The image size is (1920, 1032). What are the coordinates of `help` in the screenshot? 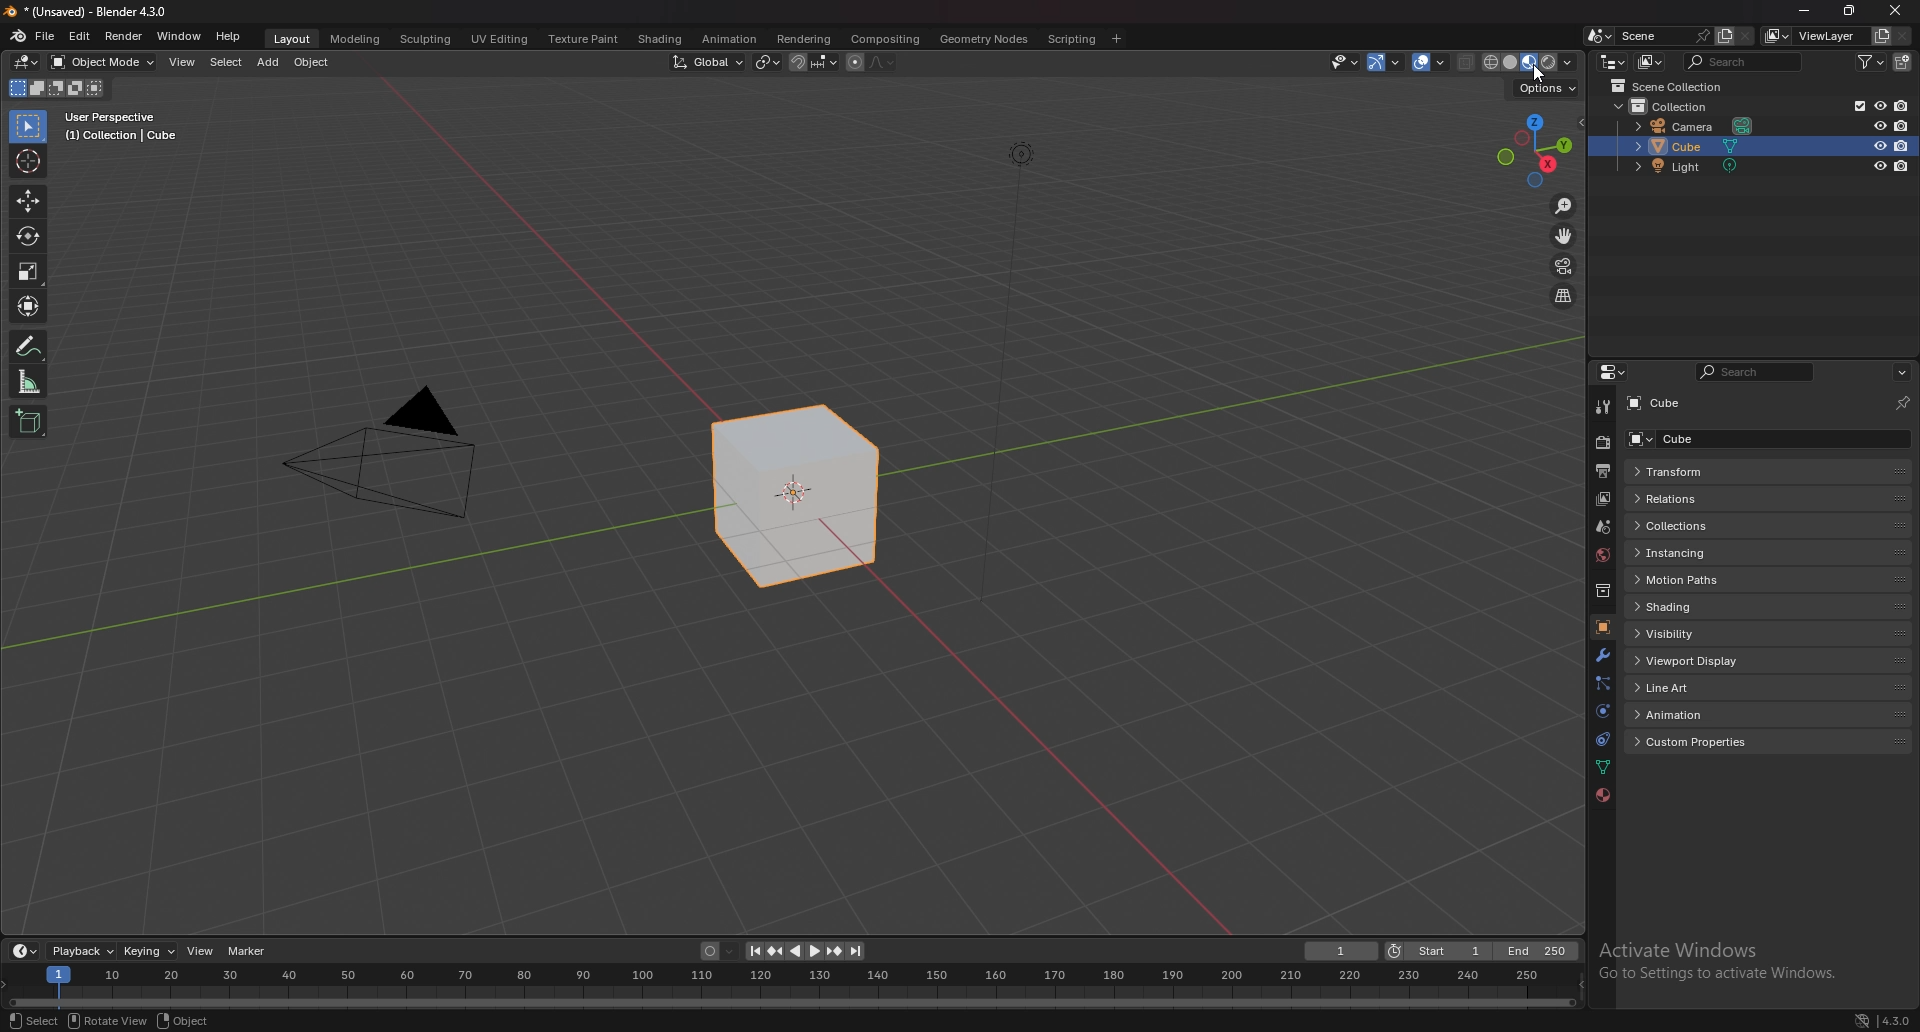 It's located at (229, 37).